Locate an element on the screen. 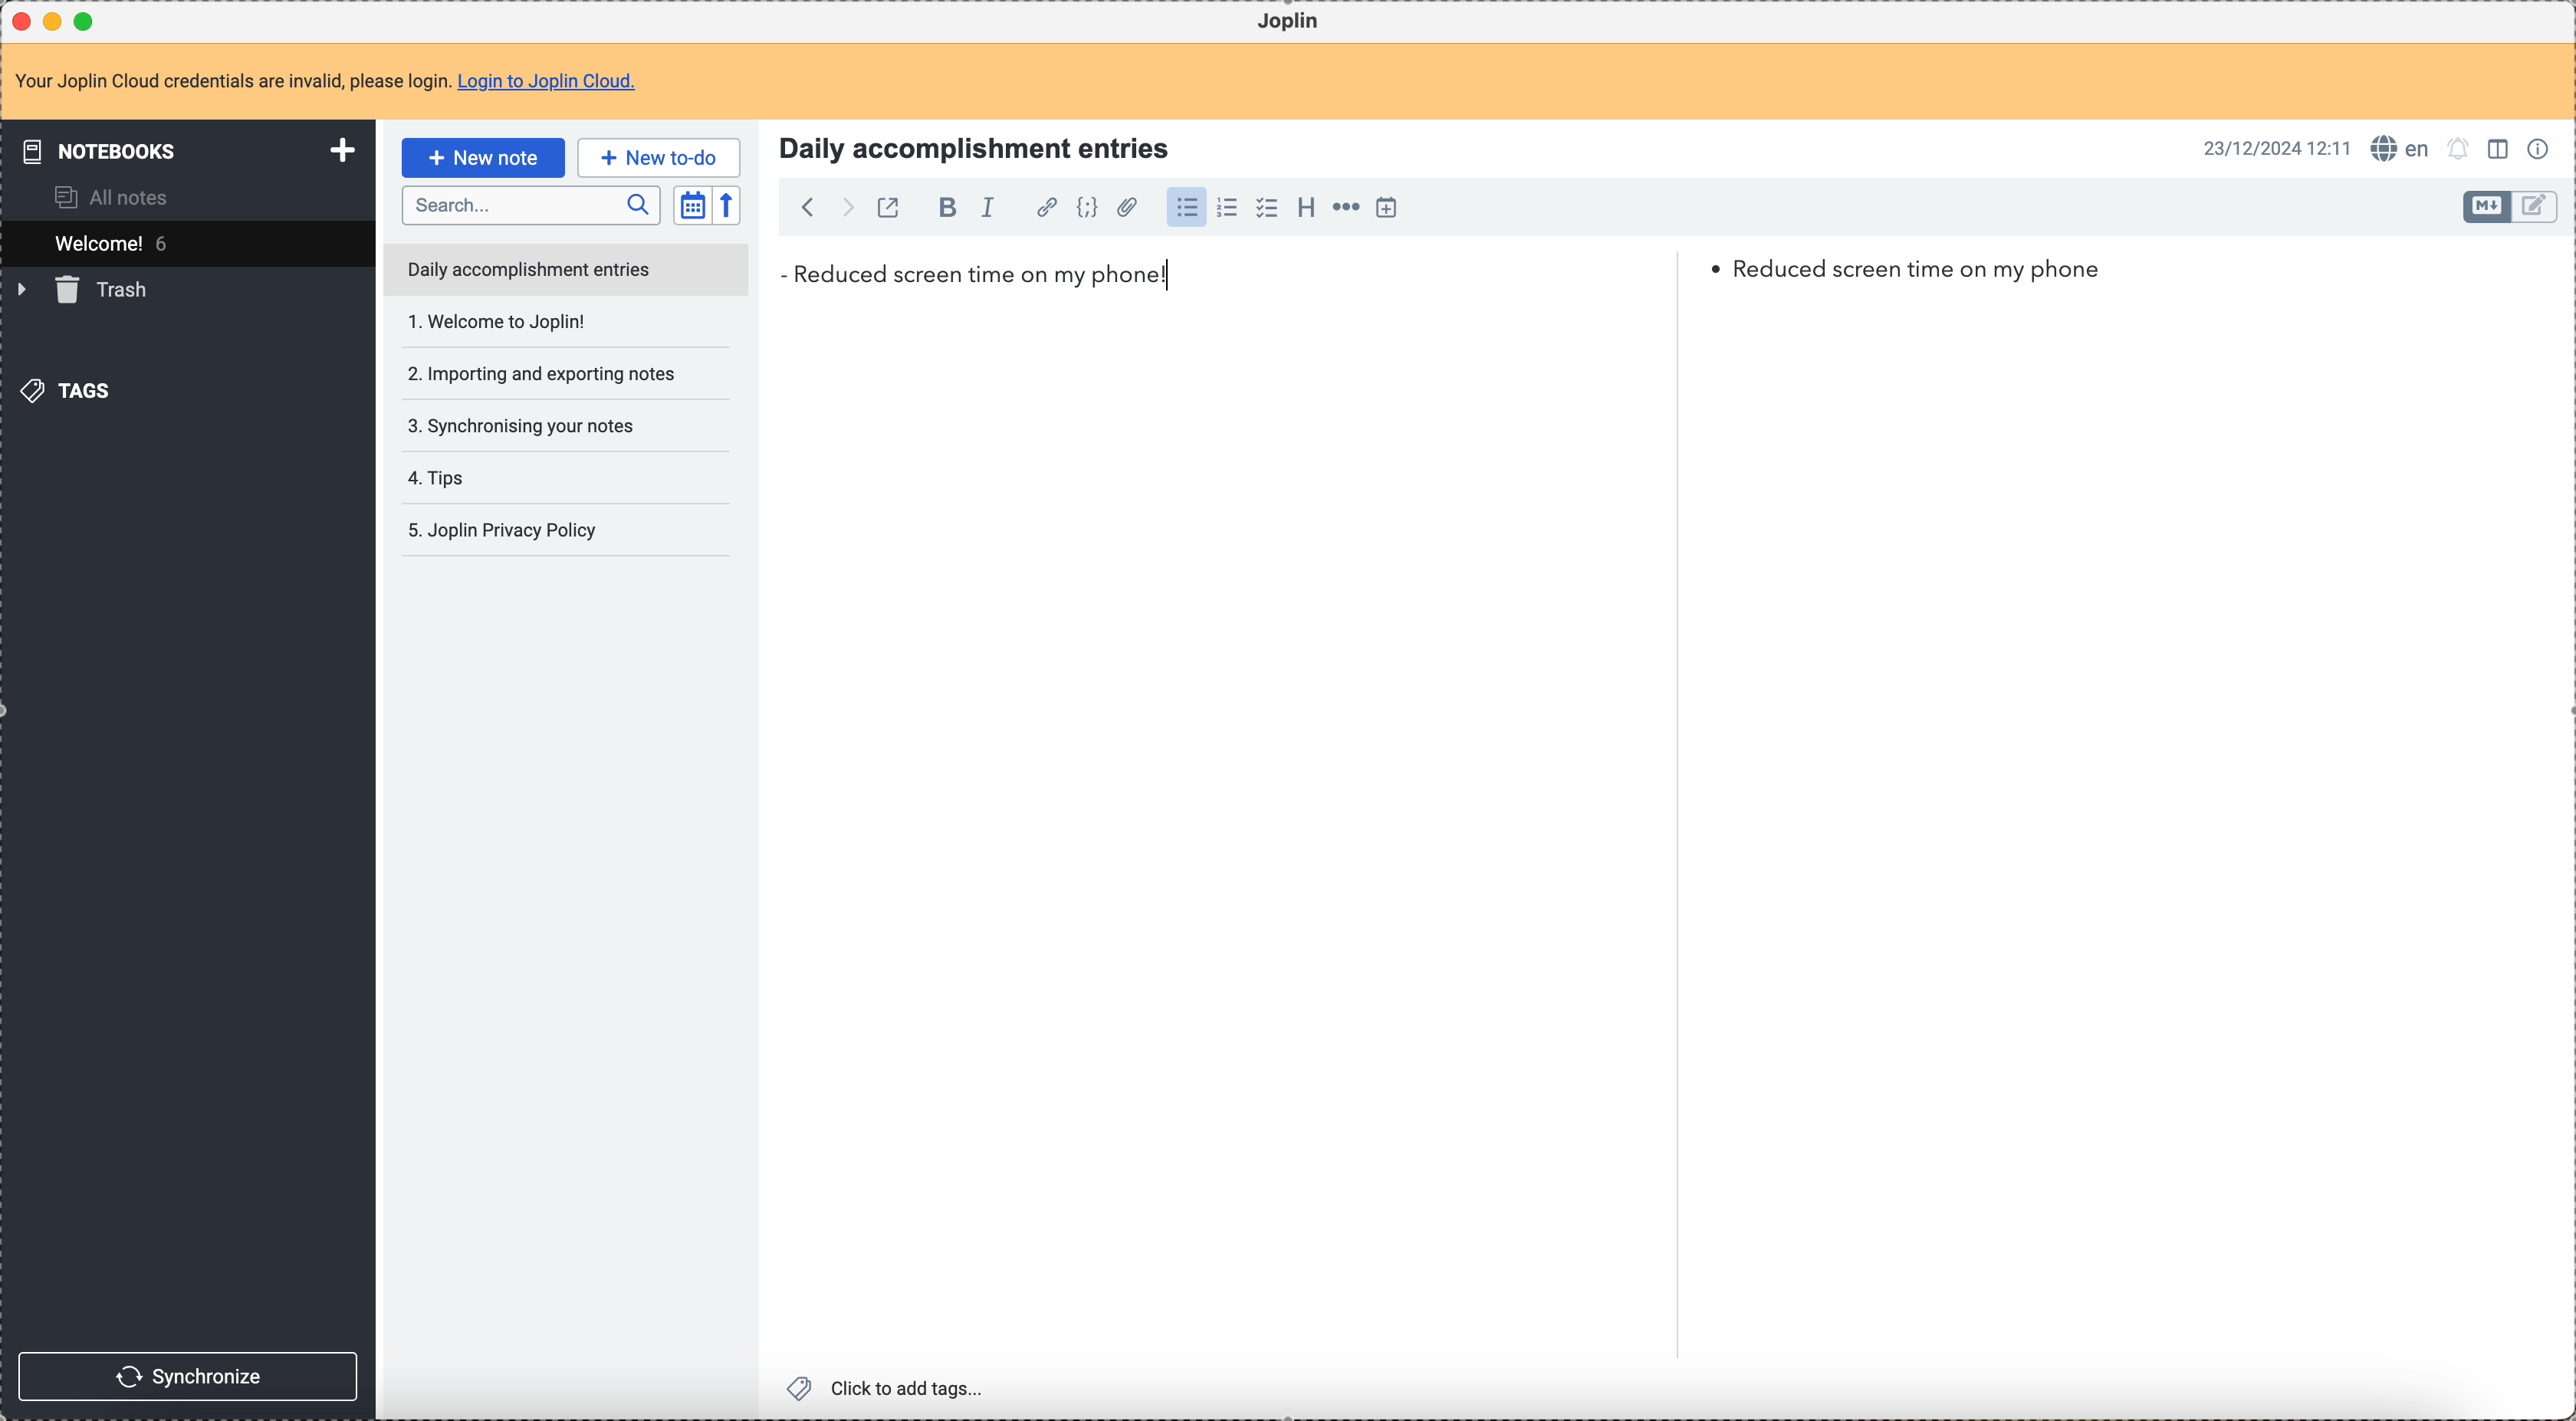 This screenshot has height=1421, width=2576. toggle edit layout is located at coordinates (2536, 207).